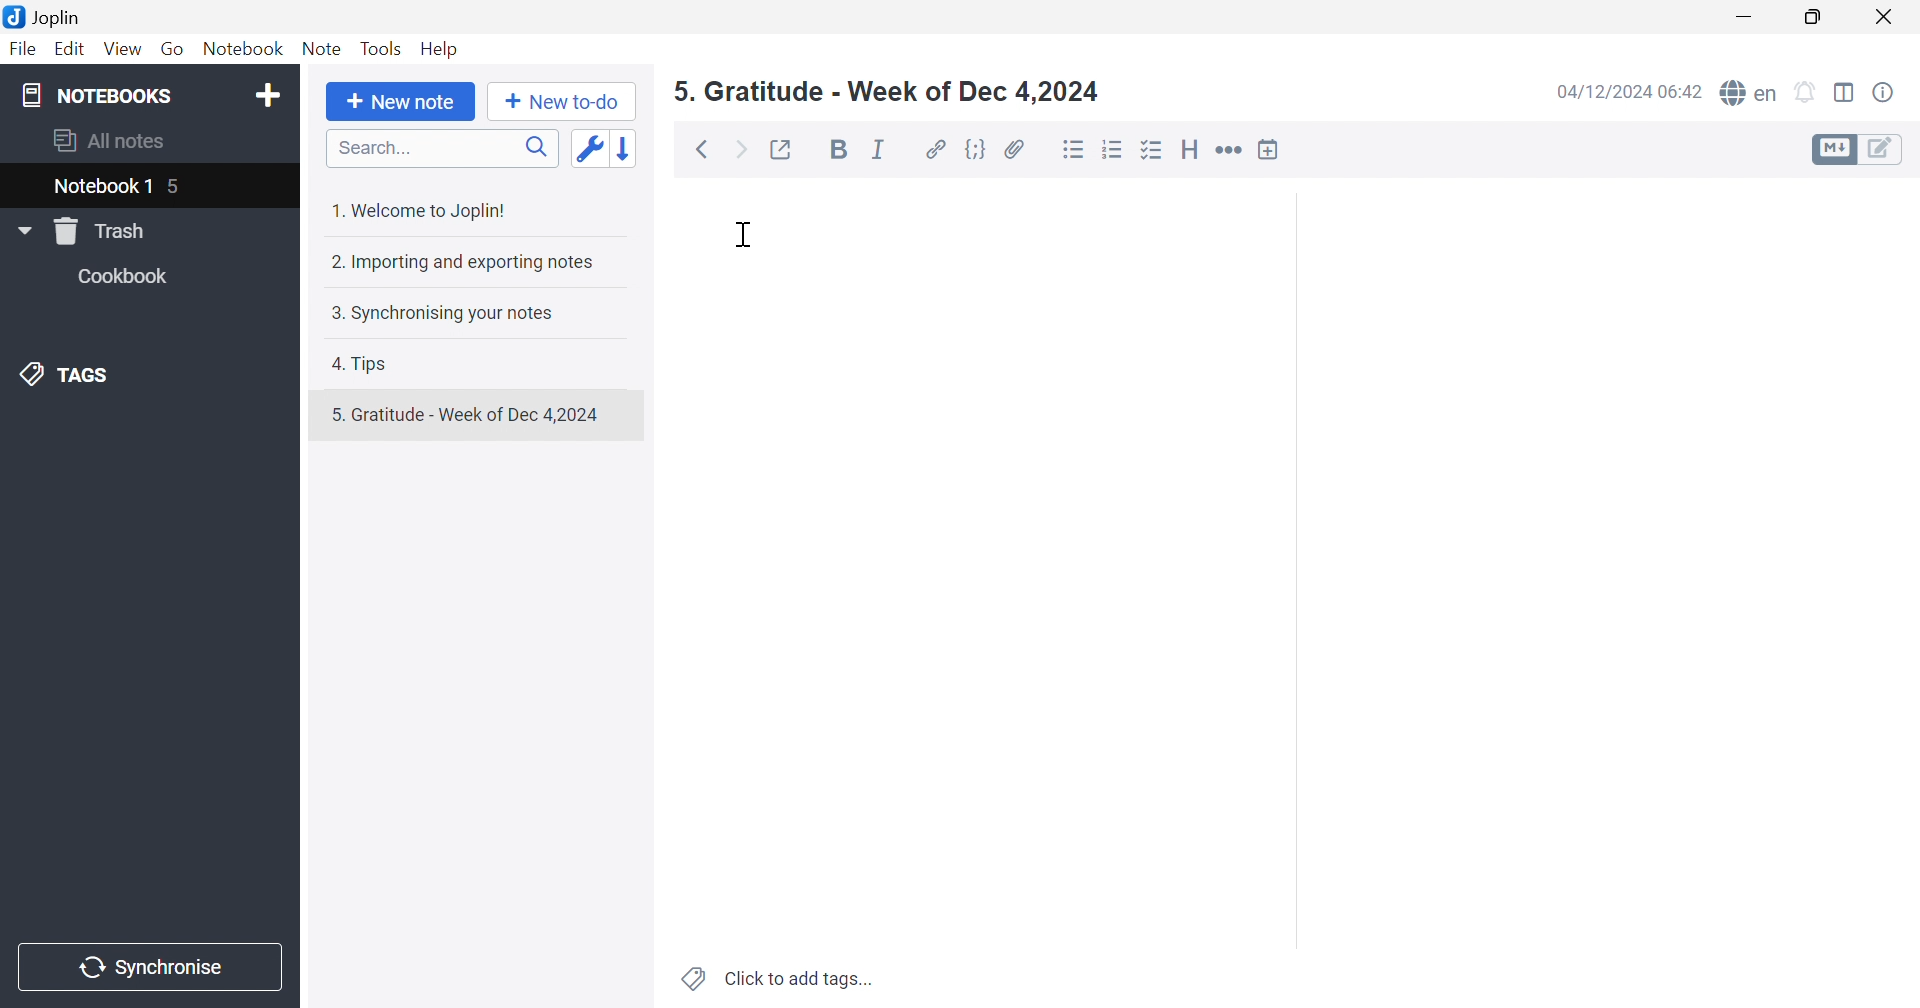 The image size is (1920, 1008). What do you see at coordinates (442, 49) in the screenshot?
I see `Help` at bounding box center [442, 49].